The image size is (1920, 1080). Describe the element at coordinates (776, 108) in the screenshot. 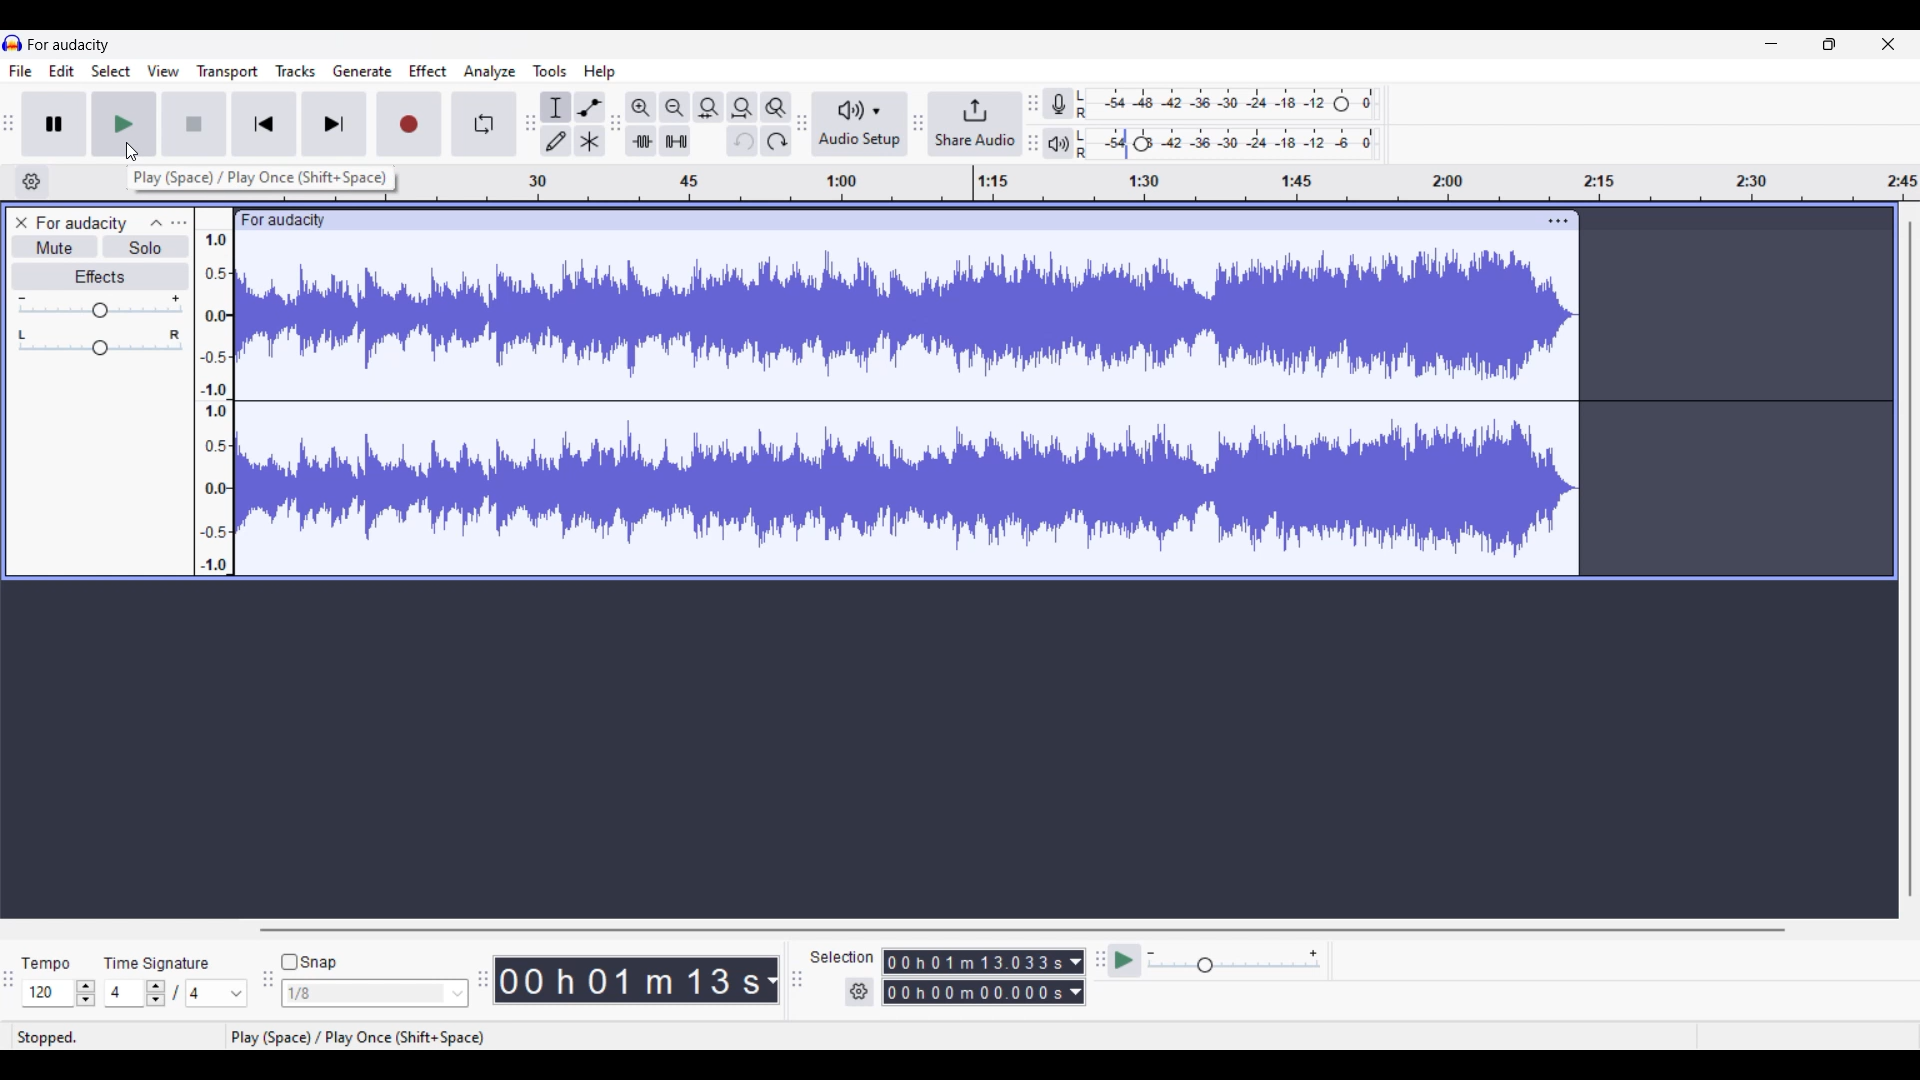

I see `Zoom toggle` at that location.